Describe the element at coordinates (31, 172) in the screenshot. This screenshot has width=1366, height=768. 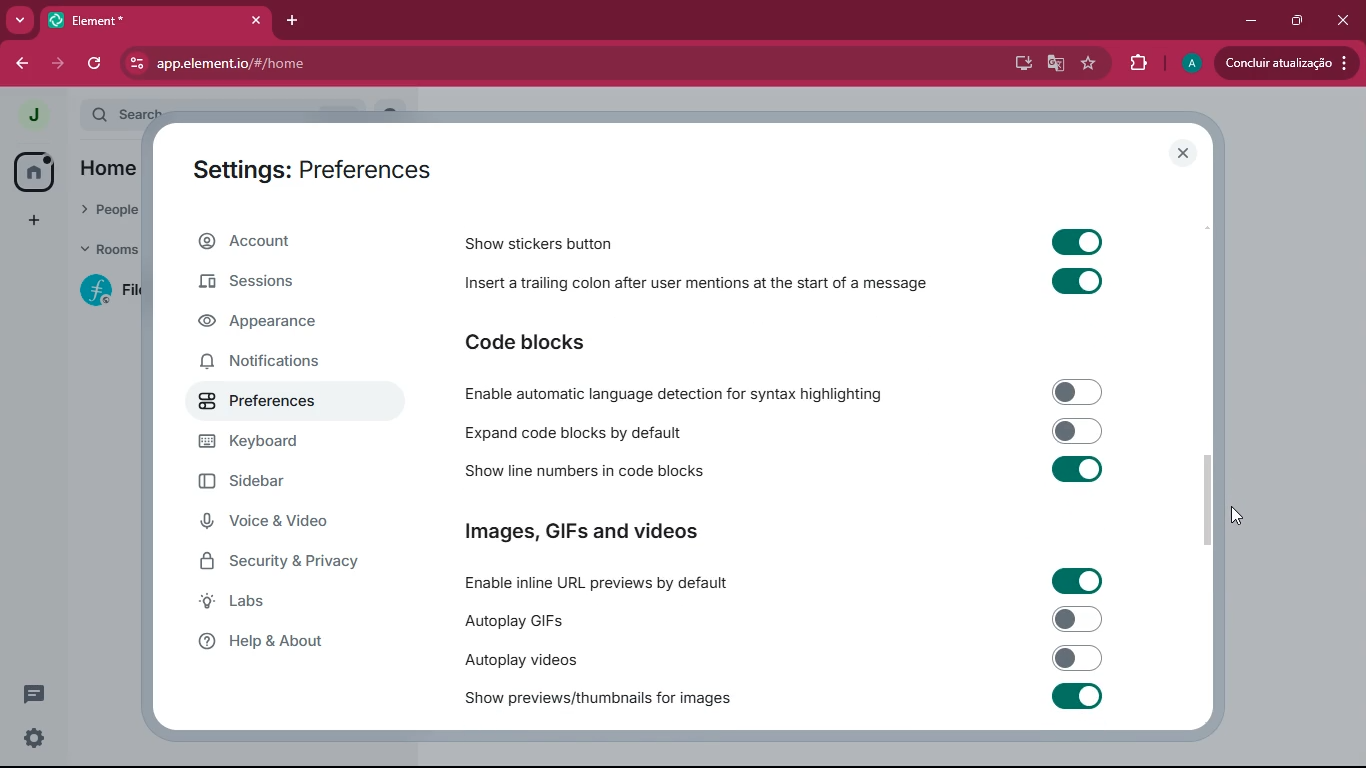
I see `home` at that location.